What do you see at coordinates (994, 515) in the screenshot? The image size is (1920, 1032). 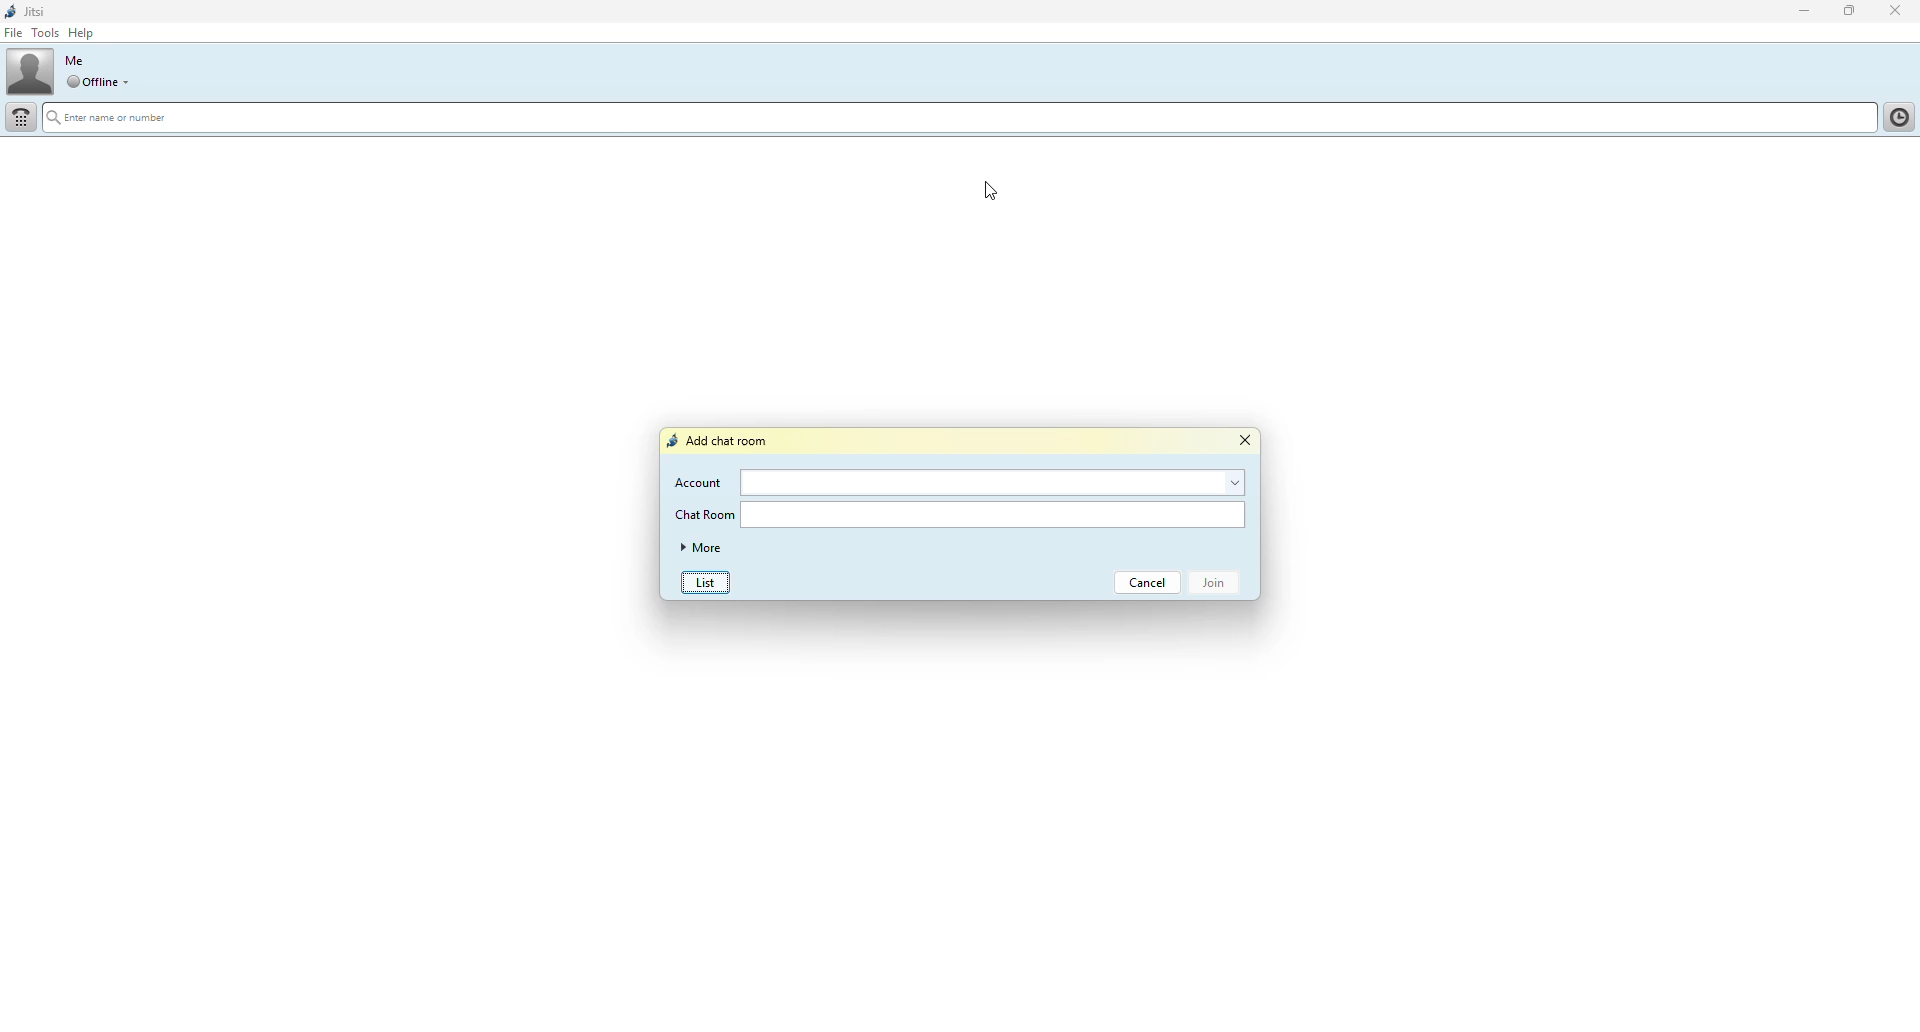 I see `chat room` at bounding box center [994, 515].